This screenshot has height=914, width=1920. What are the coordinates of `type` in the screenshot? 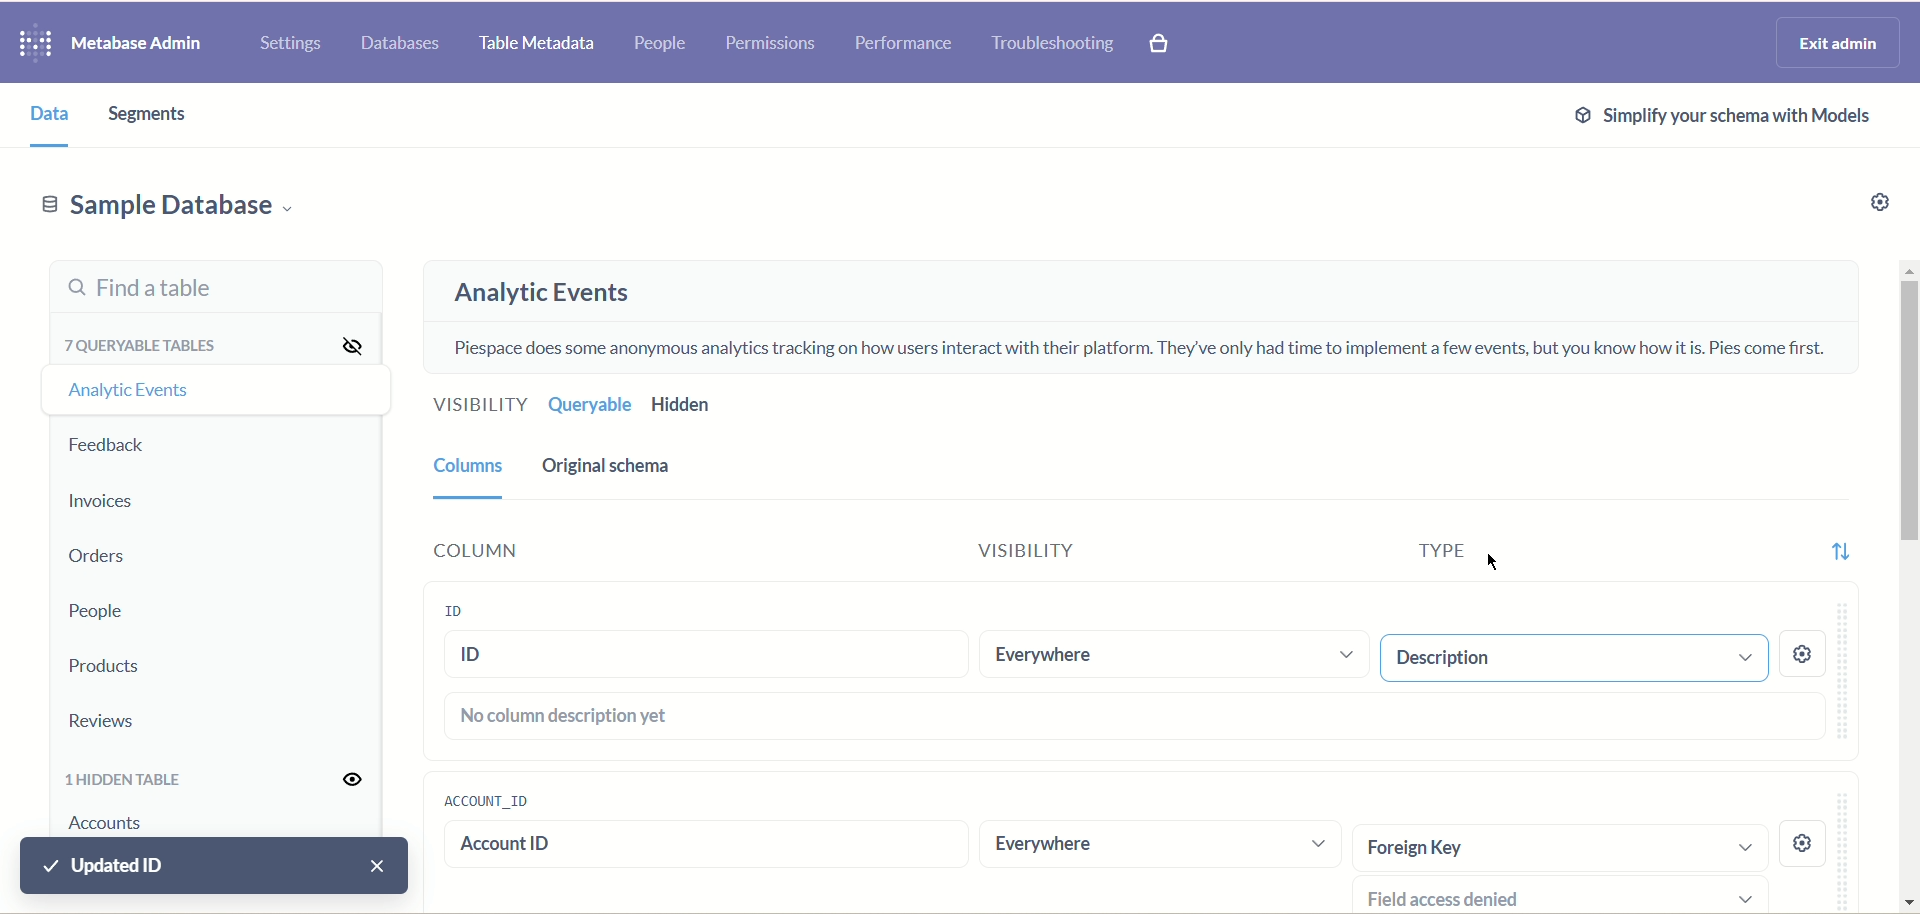 It's located at (1425, 547).